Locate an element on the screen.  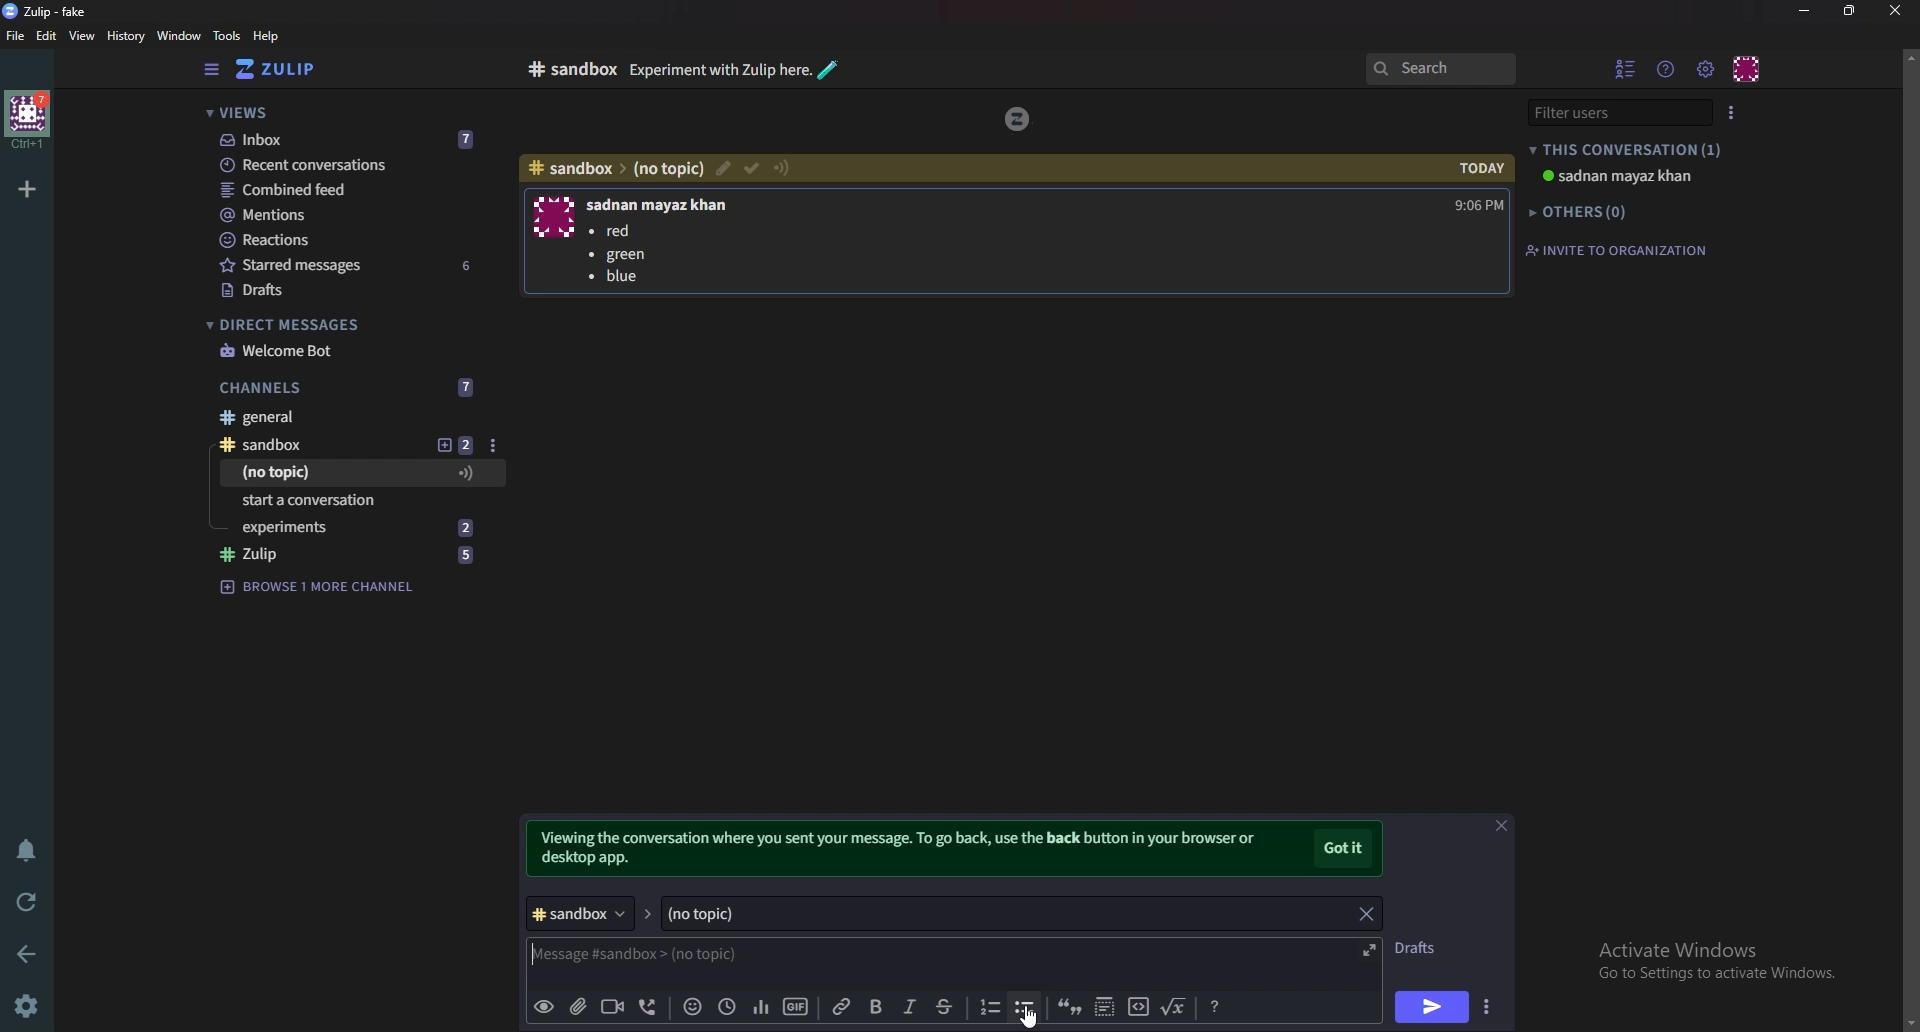
personal menu is located at coordinates (1748, 69).